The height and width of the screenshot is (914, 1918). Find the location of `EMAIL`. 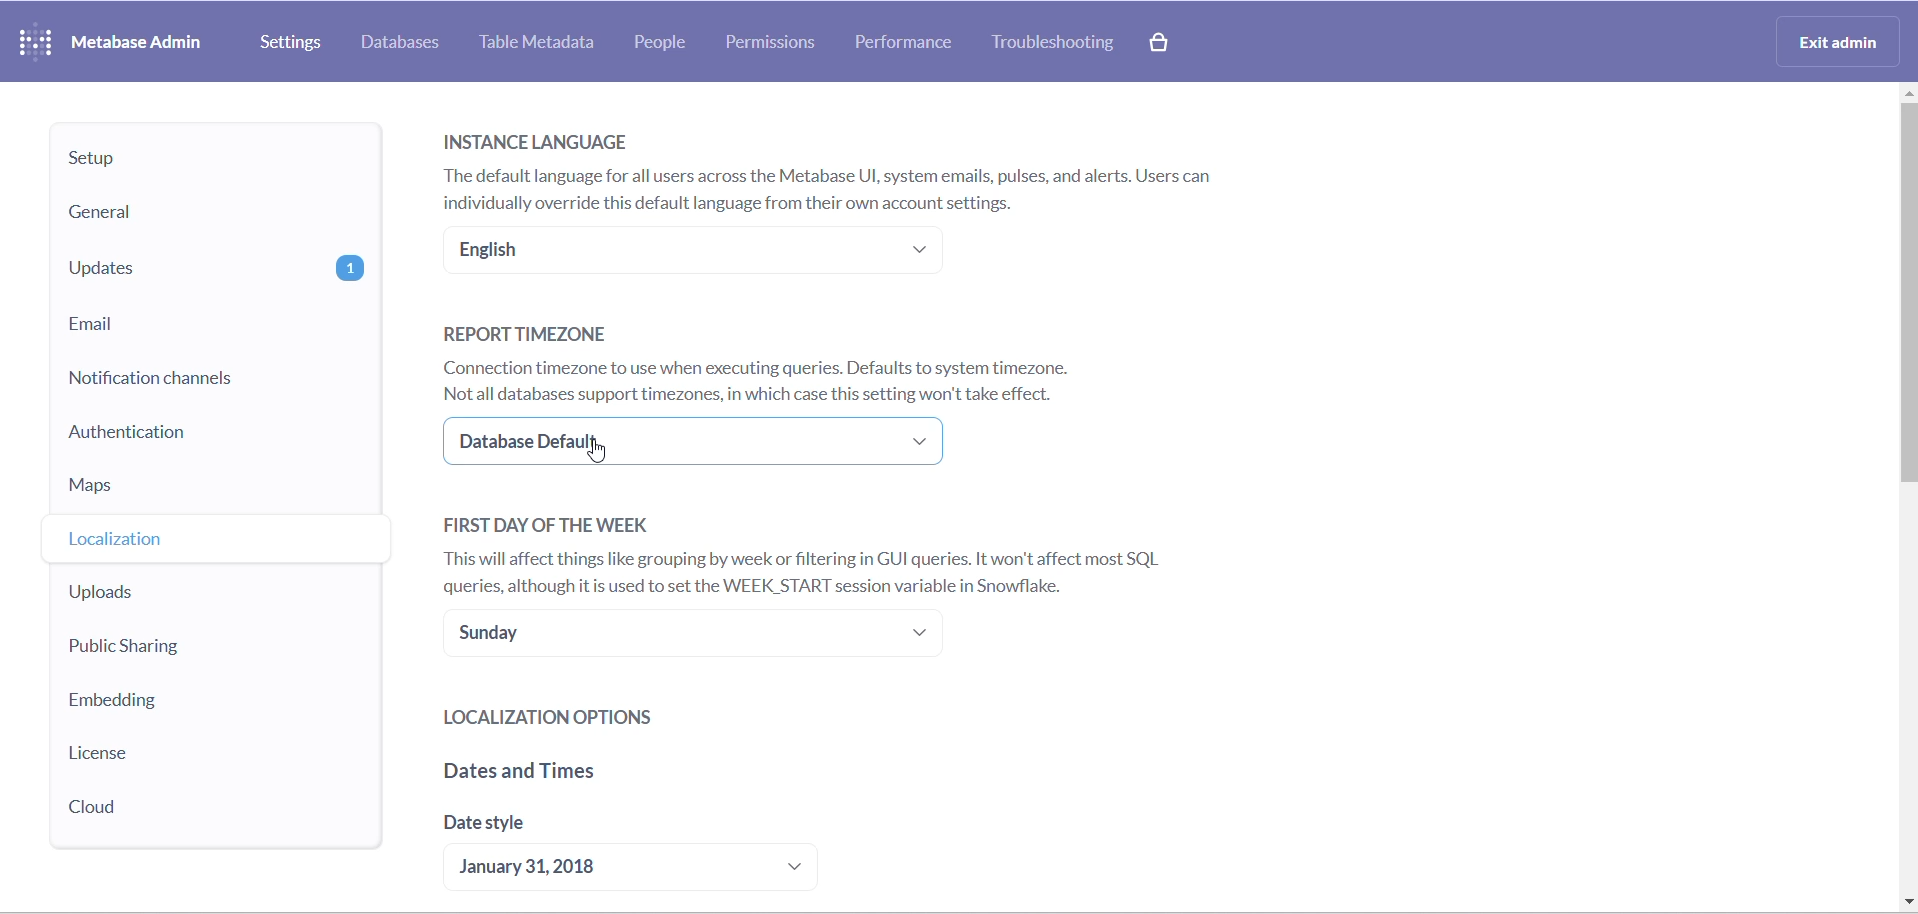

EMAIL is located at coordinates (216, 324).